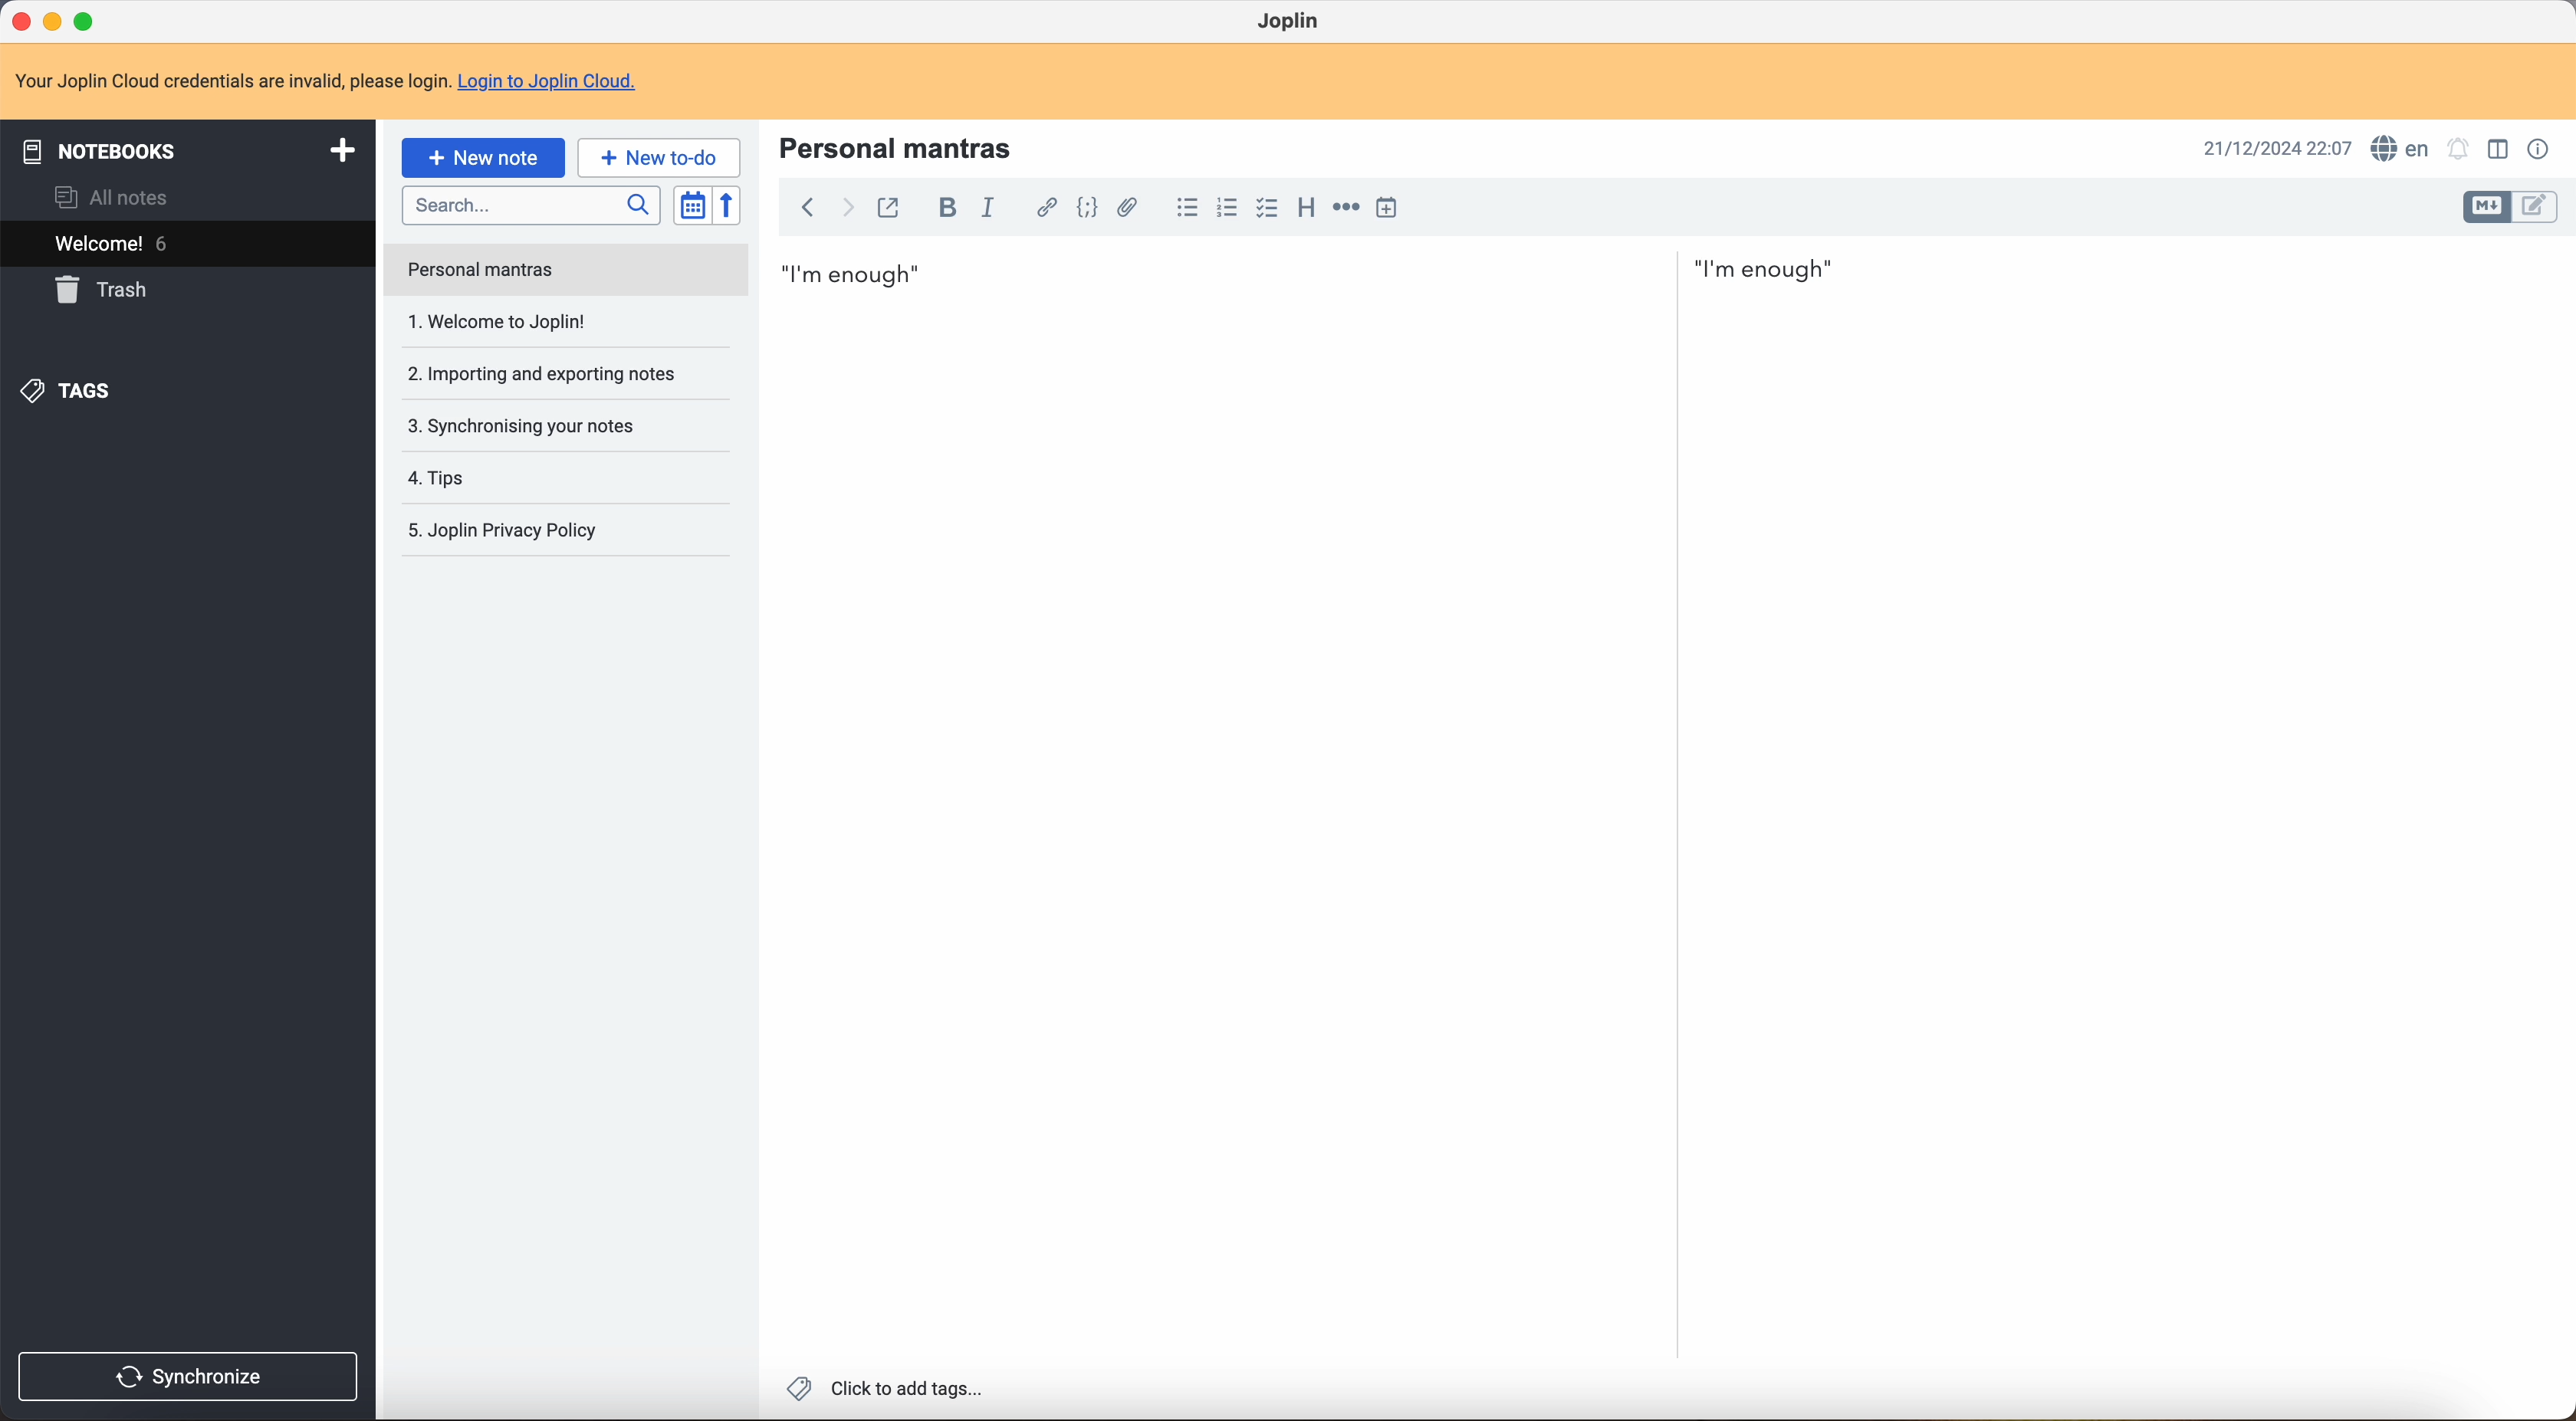 The image size is (2576, 1421). Describe the element at coordinates (502, 272) in the screenshot. I see `welcome to Joplin` at that location.